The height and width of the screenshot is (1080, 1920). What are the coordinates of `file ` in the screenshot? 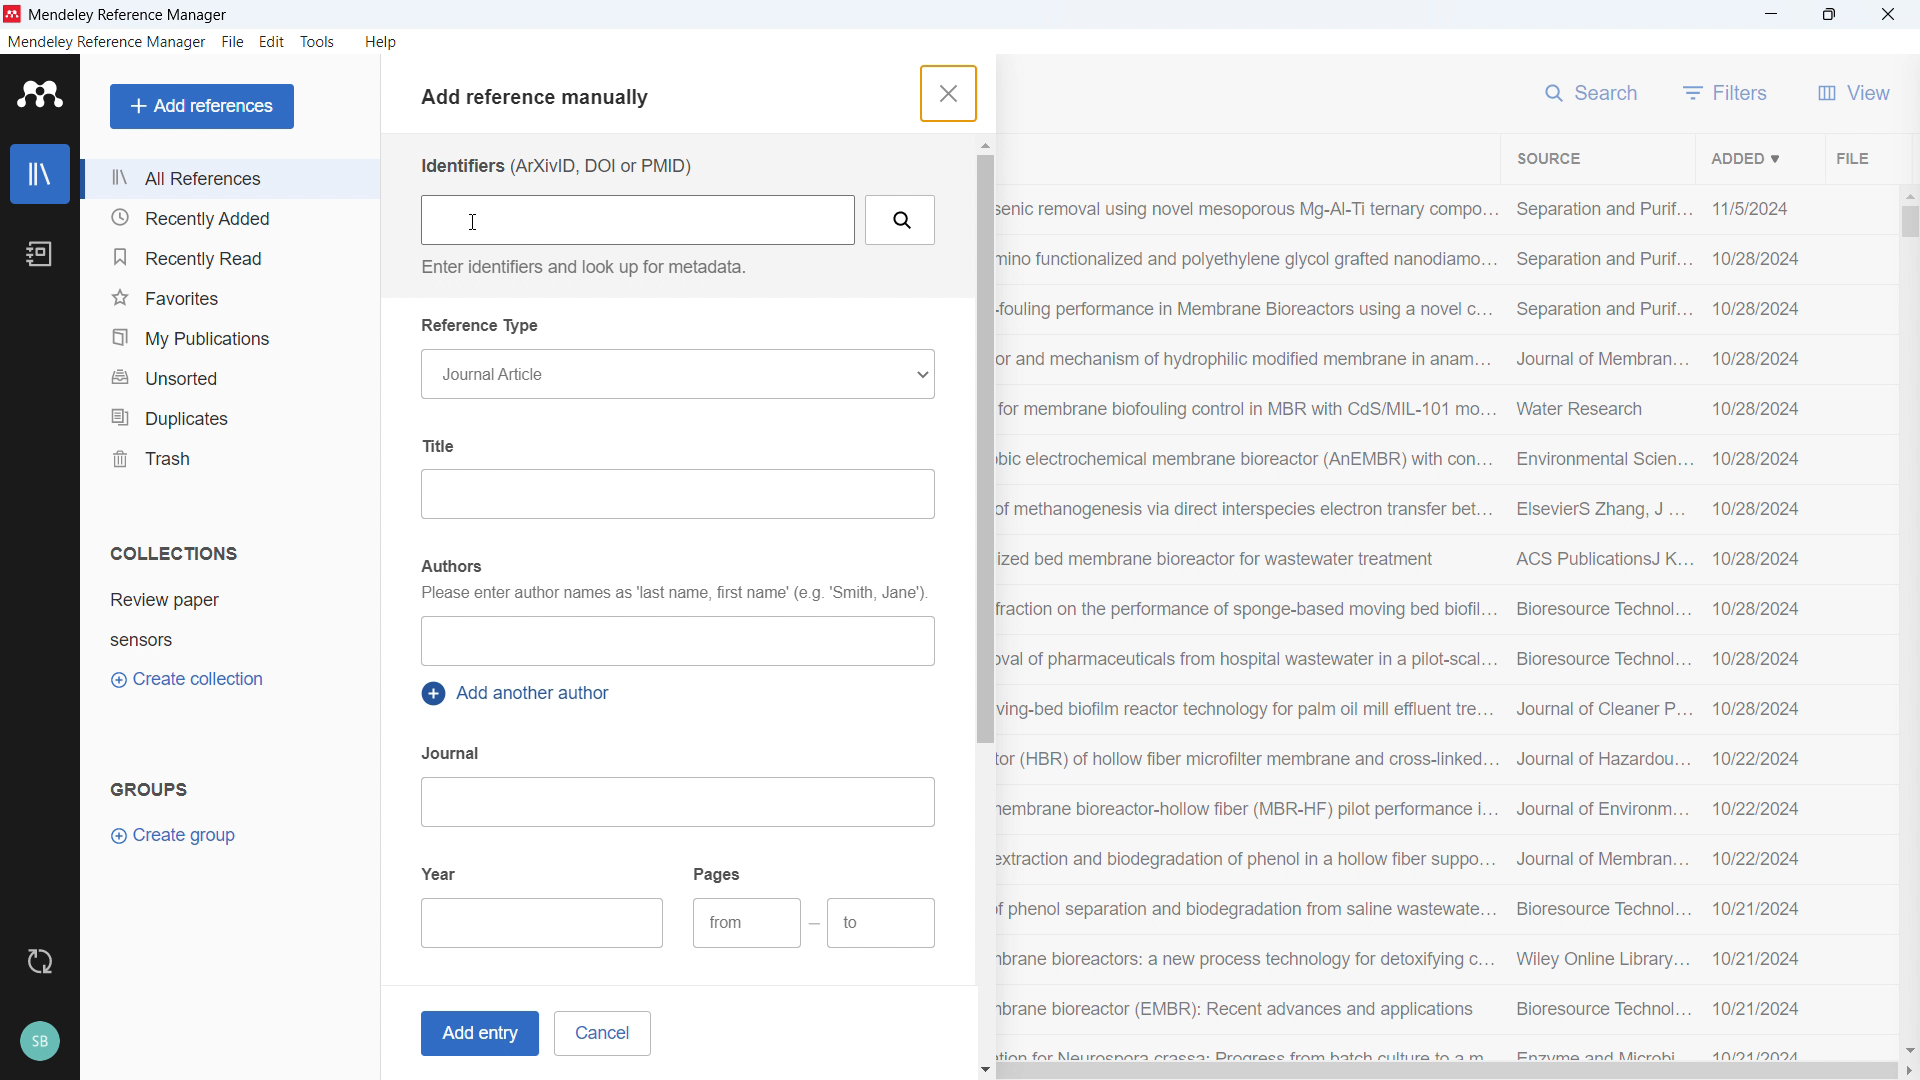 It's located at (232, 43).